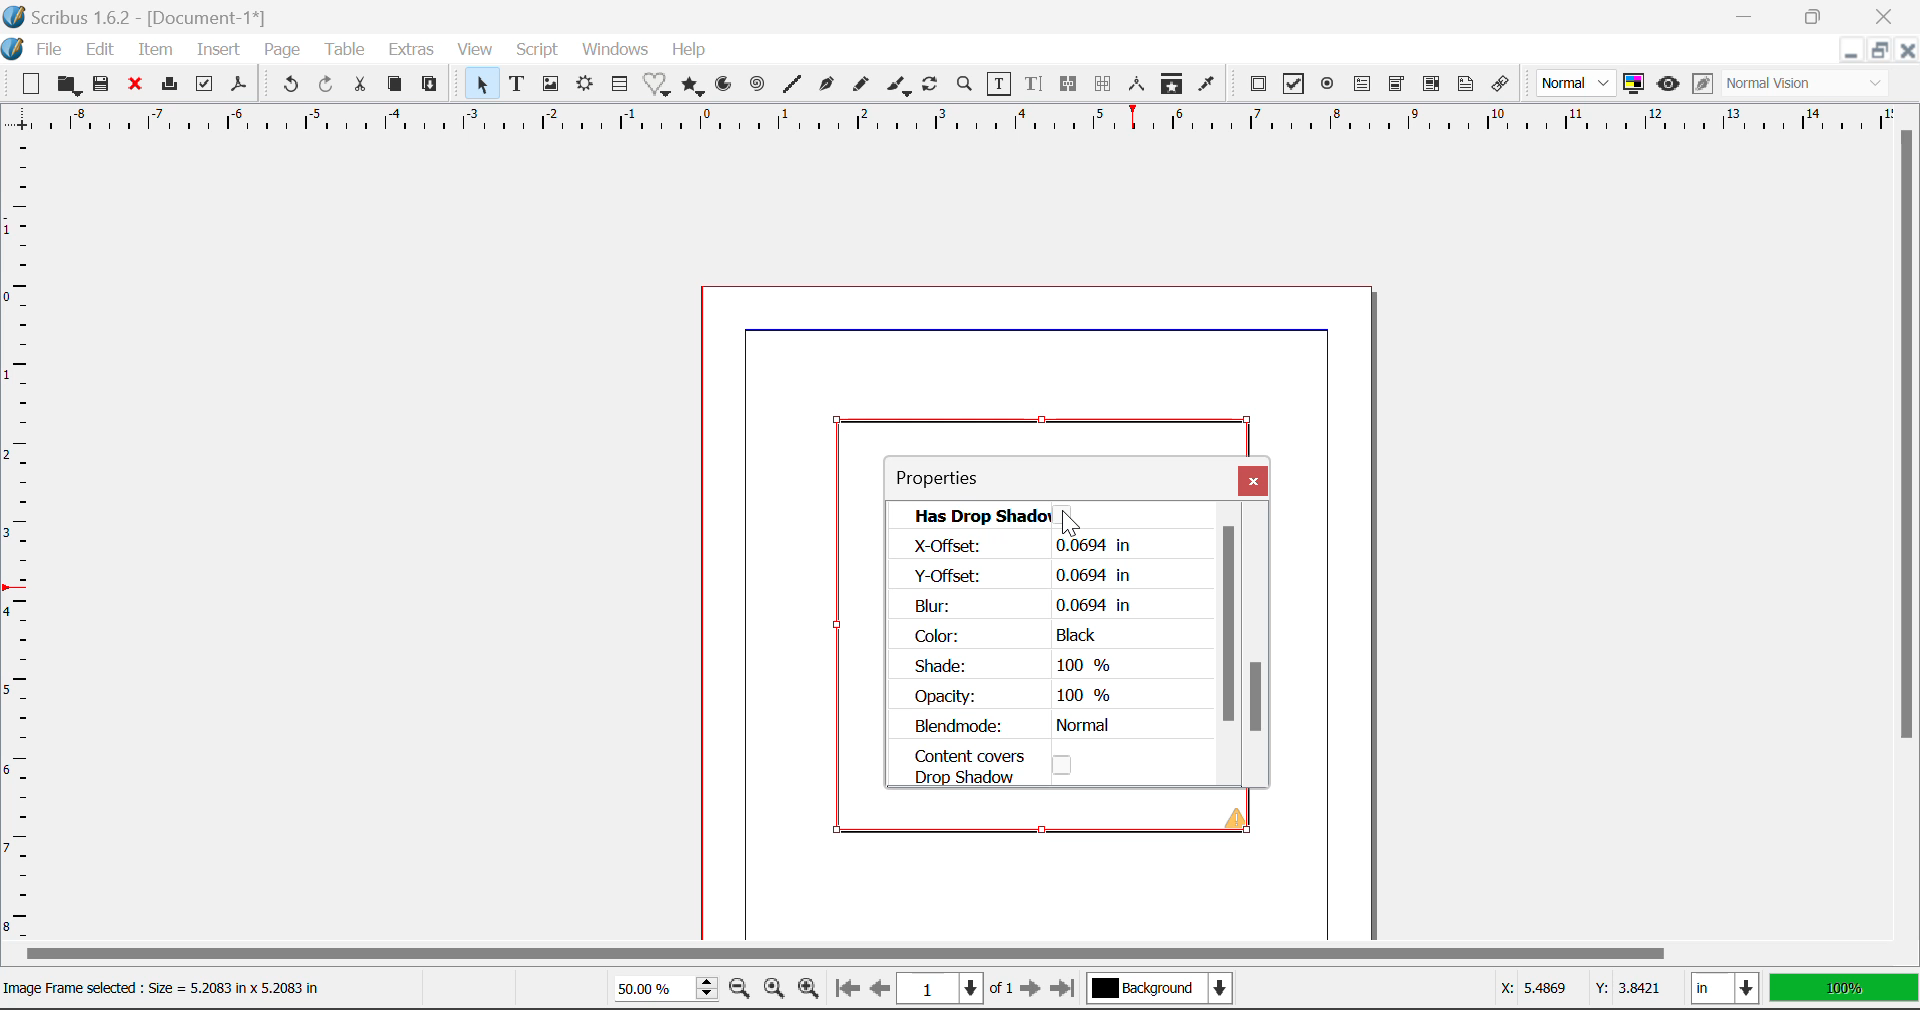  I want to click on Refresh, so click(931, 85).